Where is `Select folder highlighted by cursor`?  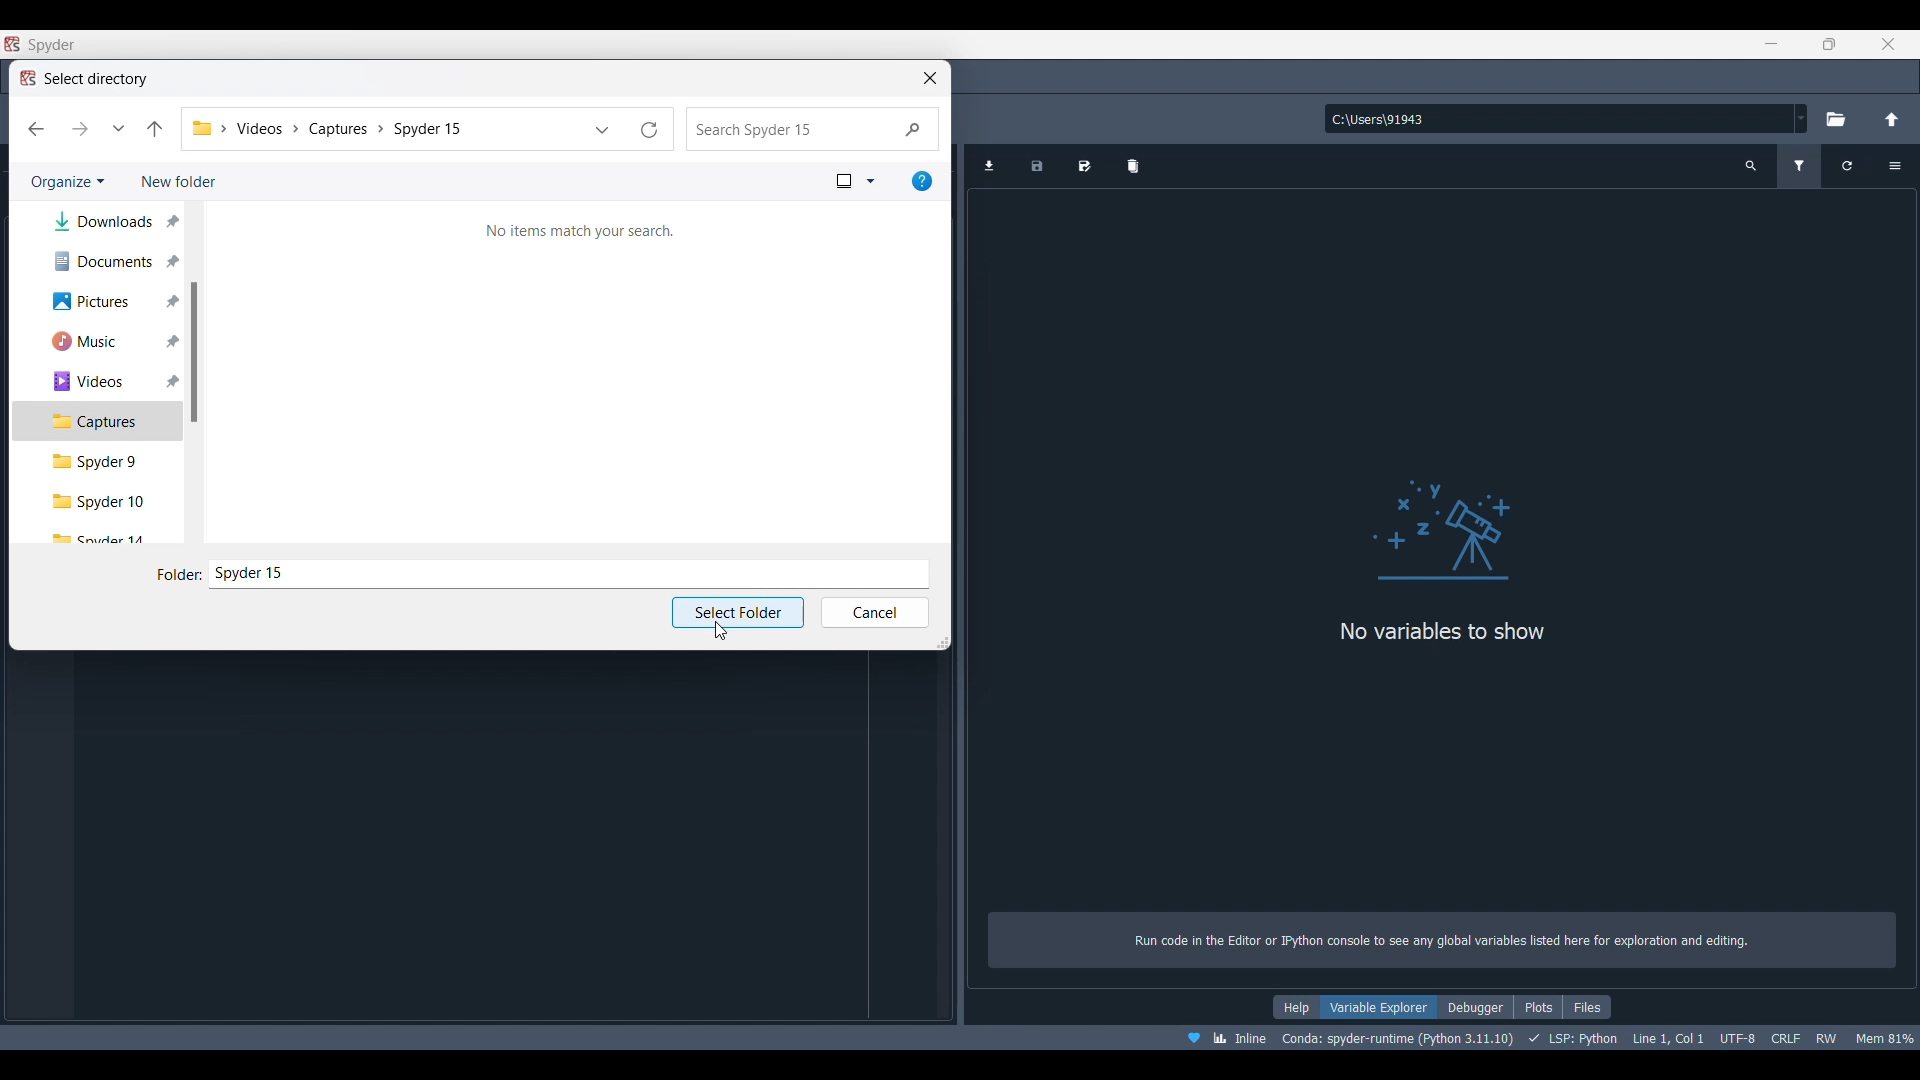
Select folder highlighted by cursor is located at coordinates (738, 612).